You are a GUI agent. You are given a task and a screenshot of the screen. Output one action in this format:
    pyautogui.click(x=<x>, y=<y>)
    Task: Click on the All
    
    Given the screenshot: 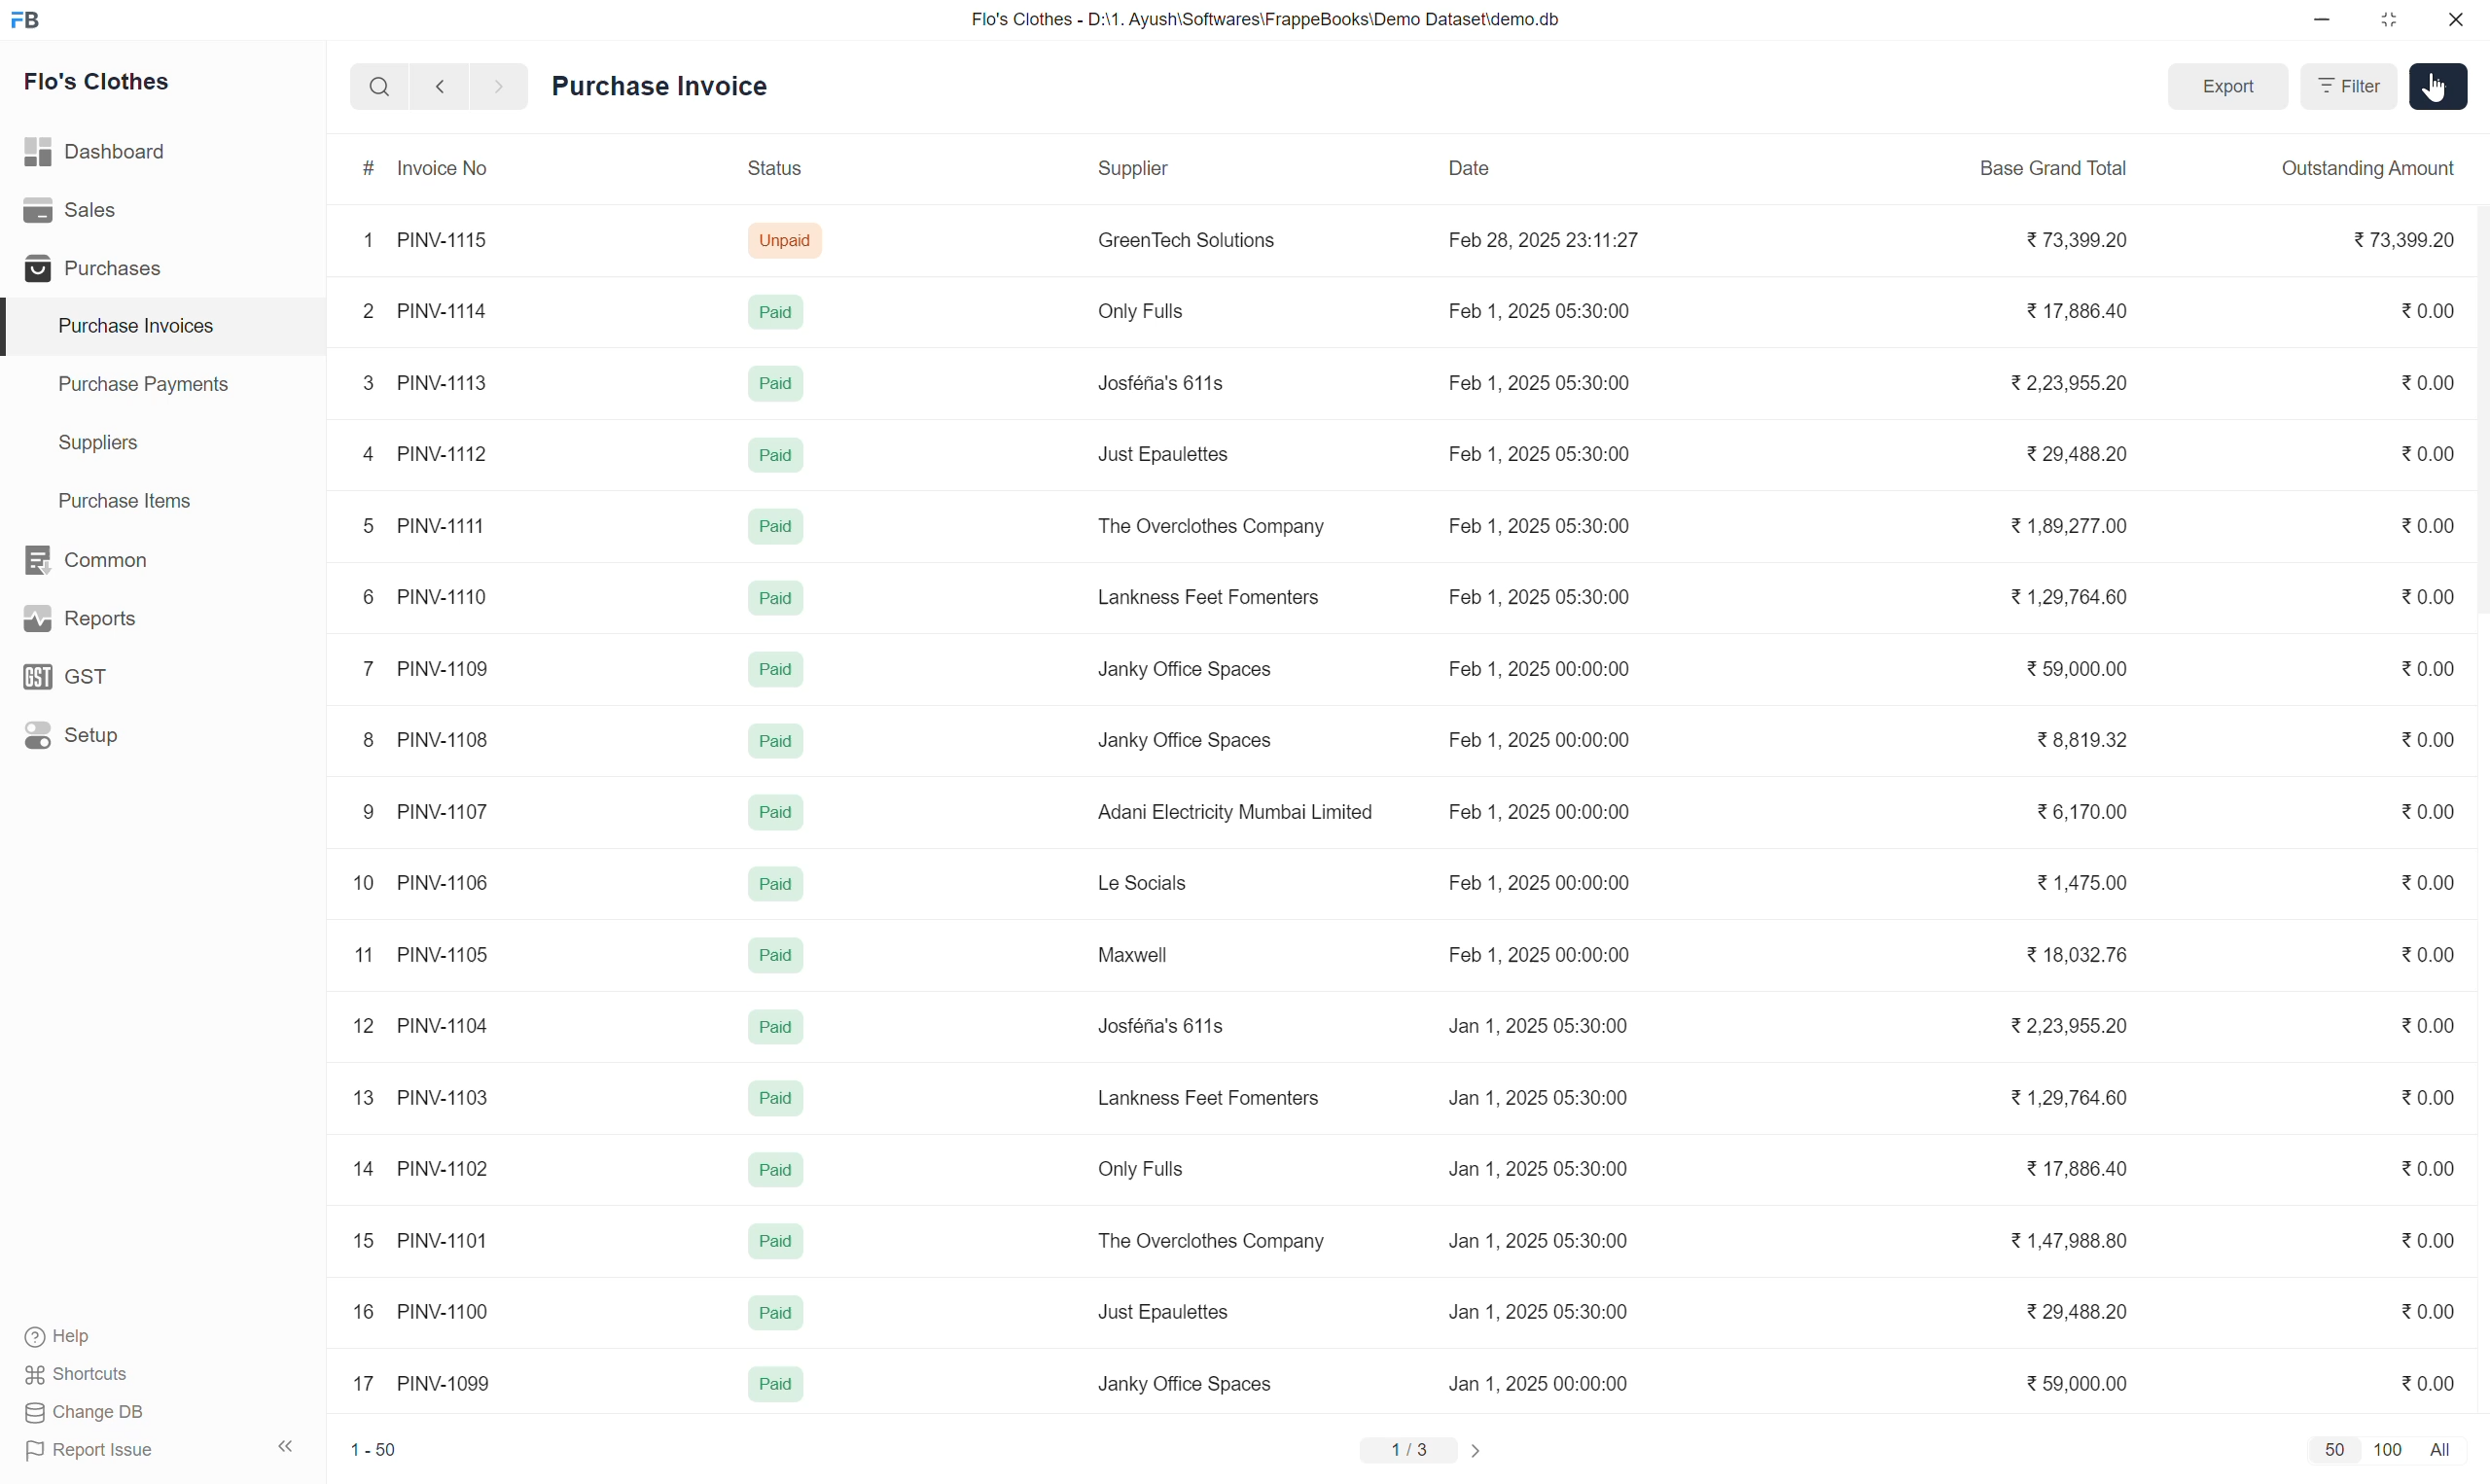 What is the action you would take?
    pyautogui.click(x=2445, y=1449)
    